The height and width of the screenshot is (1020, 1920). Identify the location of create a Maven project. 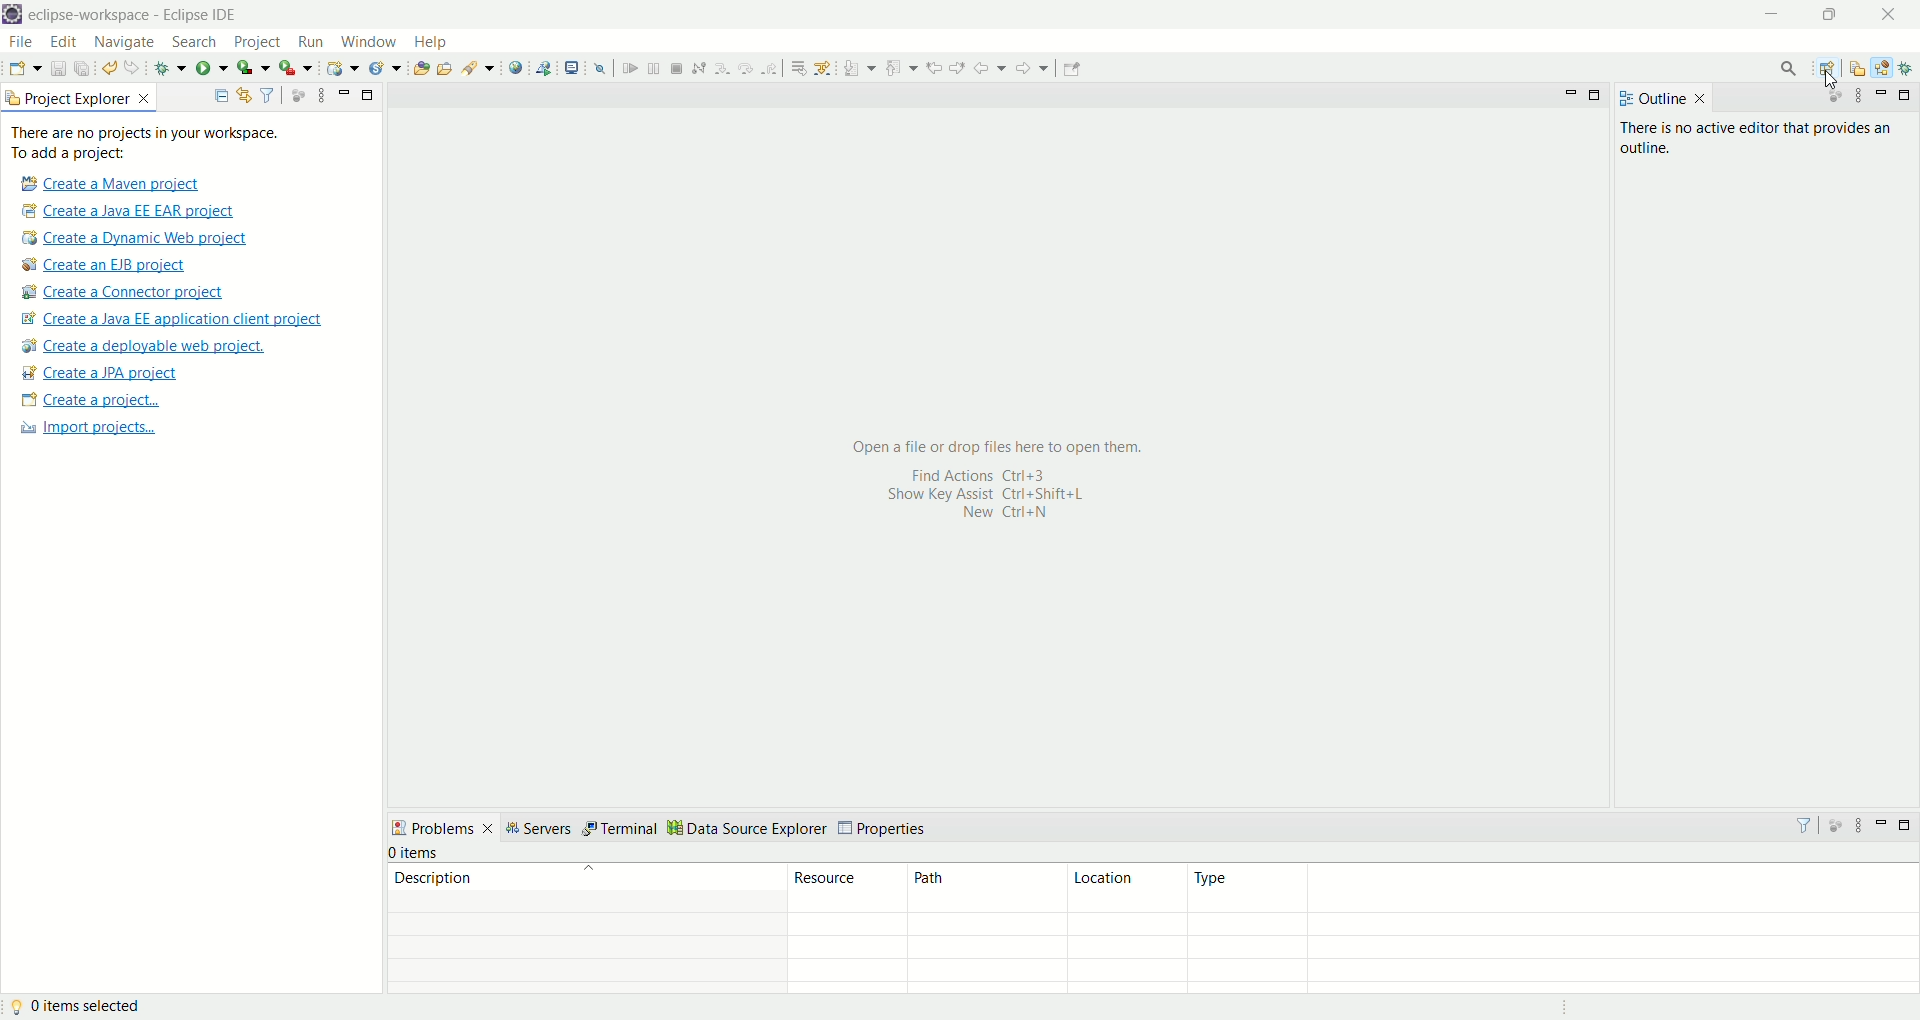
(104, 182).